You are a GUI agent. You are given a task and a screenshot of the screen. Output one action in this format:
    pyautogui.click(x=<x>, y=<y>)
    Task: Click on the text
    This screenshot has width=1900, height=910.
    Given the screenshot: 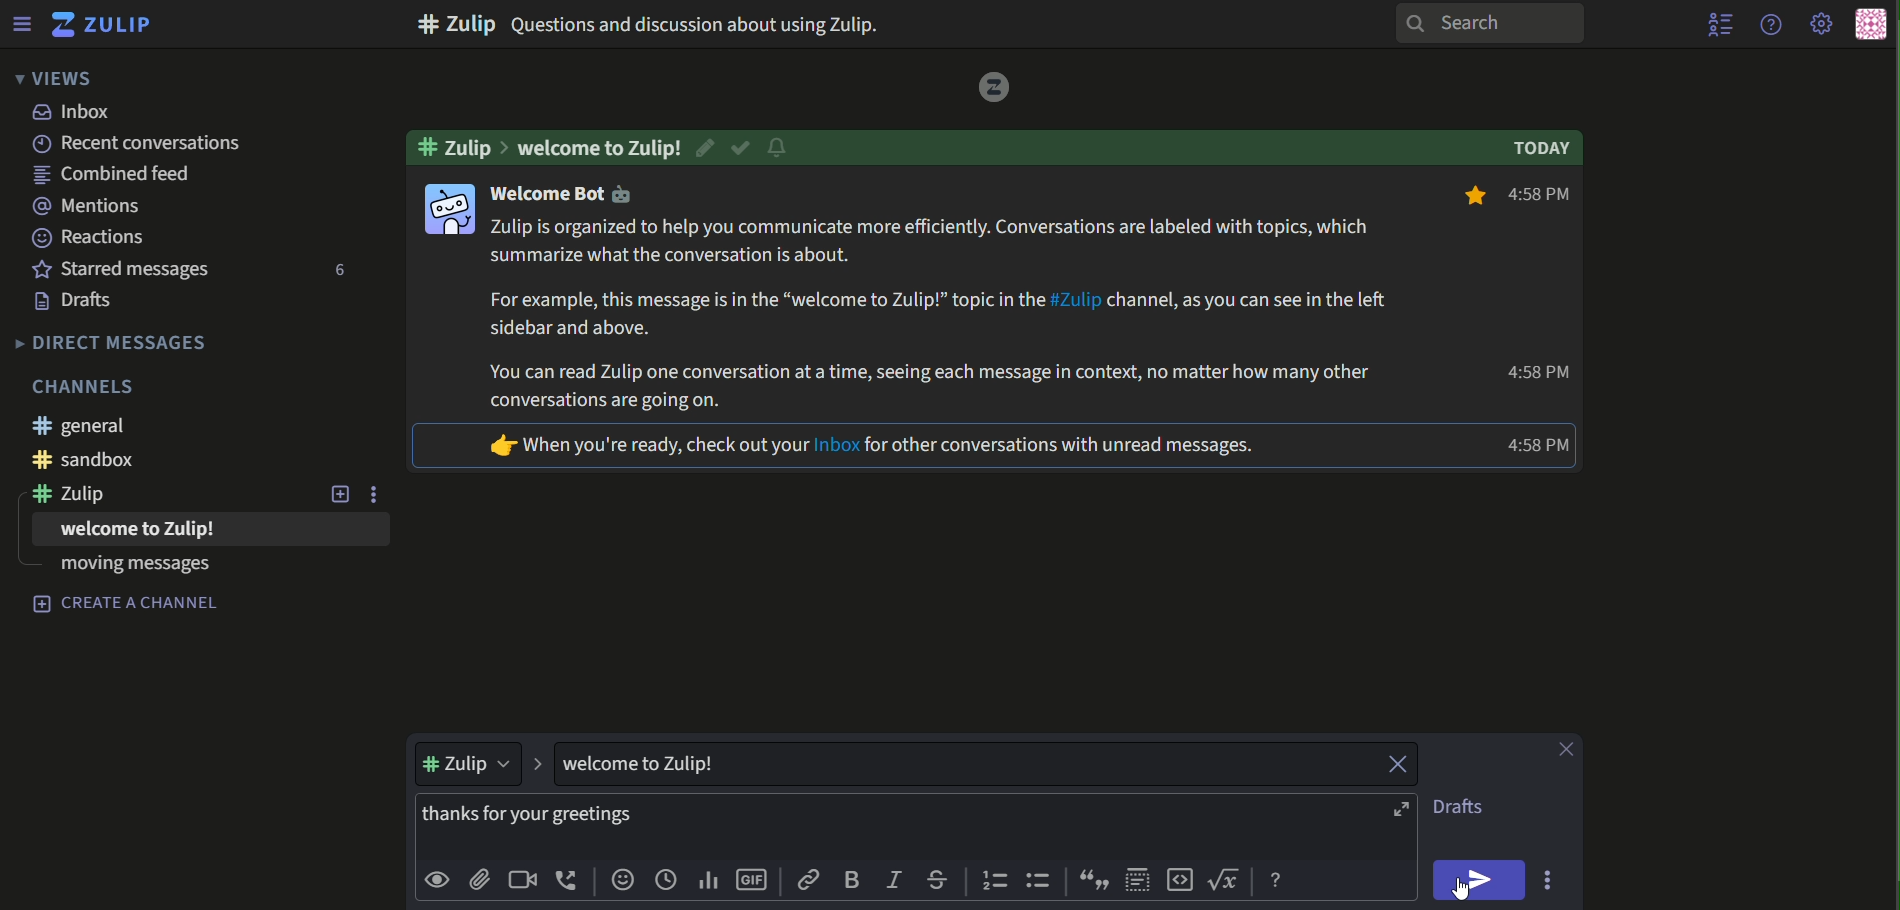 What is the action you would take?
    pyautogui.click(x=122, y=176)
    